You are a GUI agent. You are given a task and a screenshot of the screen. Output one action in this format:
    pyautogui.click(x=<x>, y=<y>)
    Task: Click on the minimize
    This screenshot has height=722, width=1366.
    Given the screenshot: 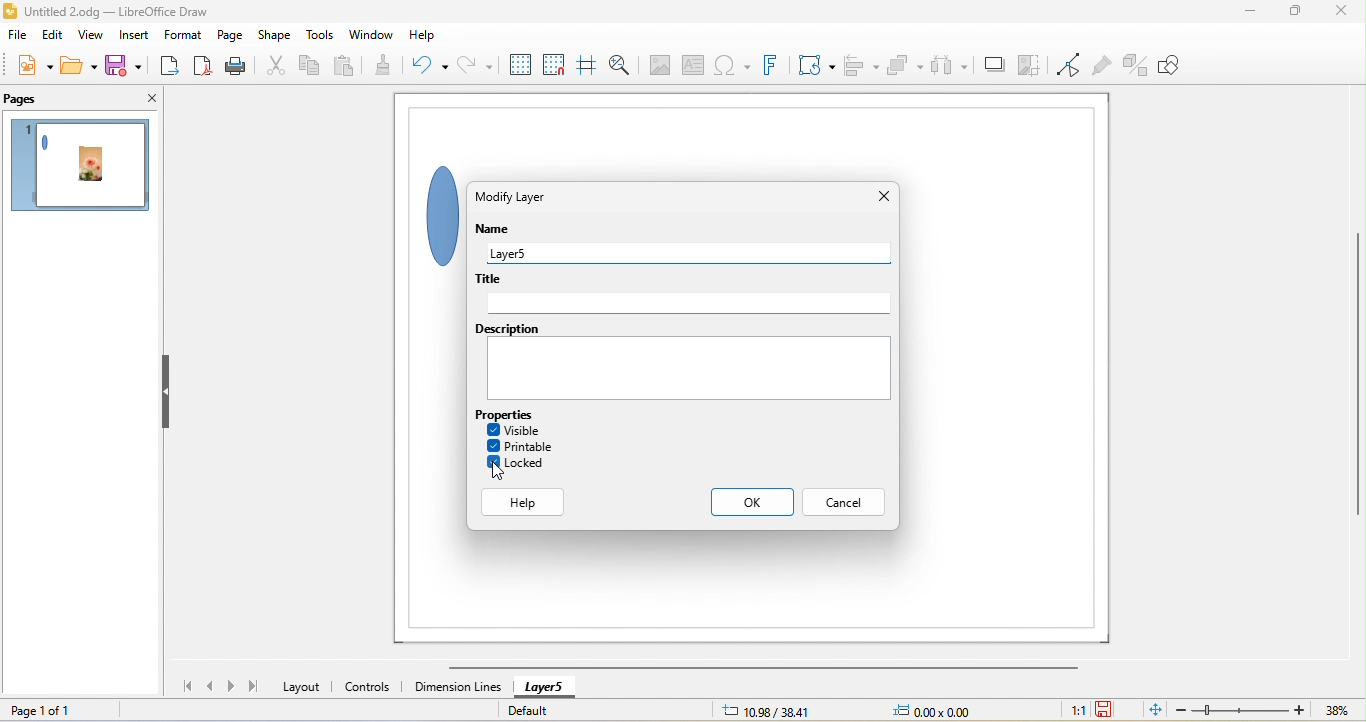 What is the action you would take?
    pyautogui.click(x=1252, y=13)
    